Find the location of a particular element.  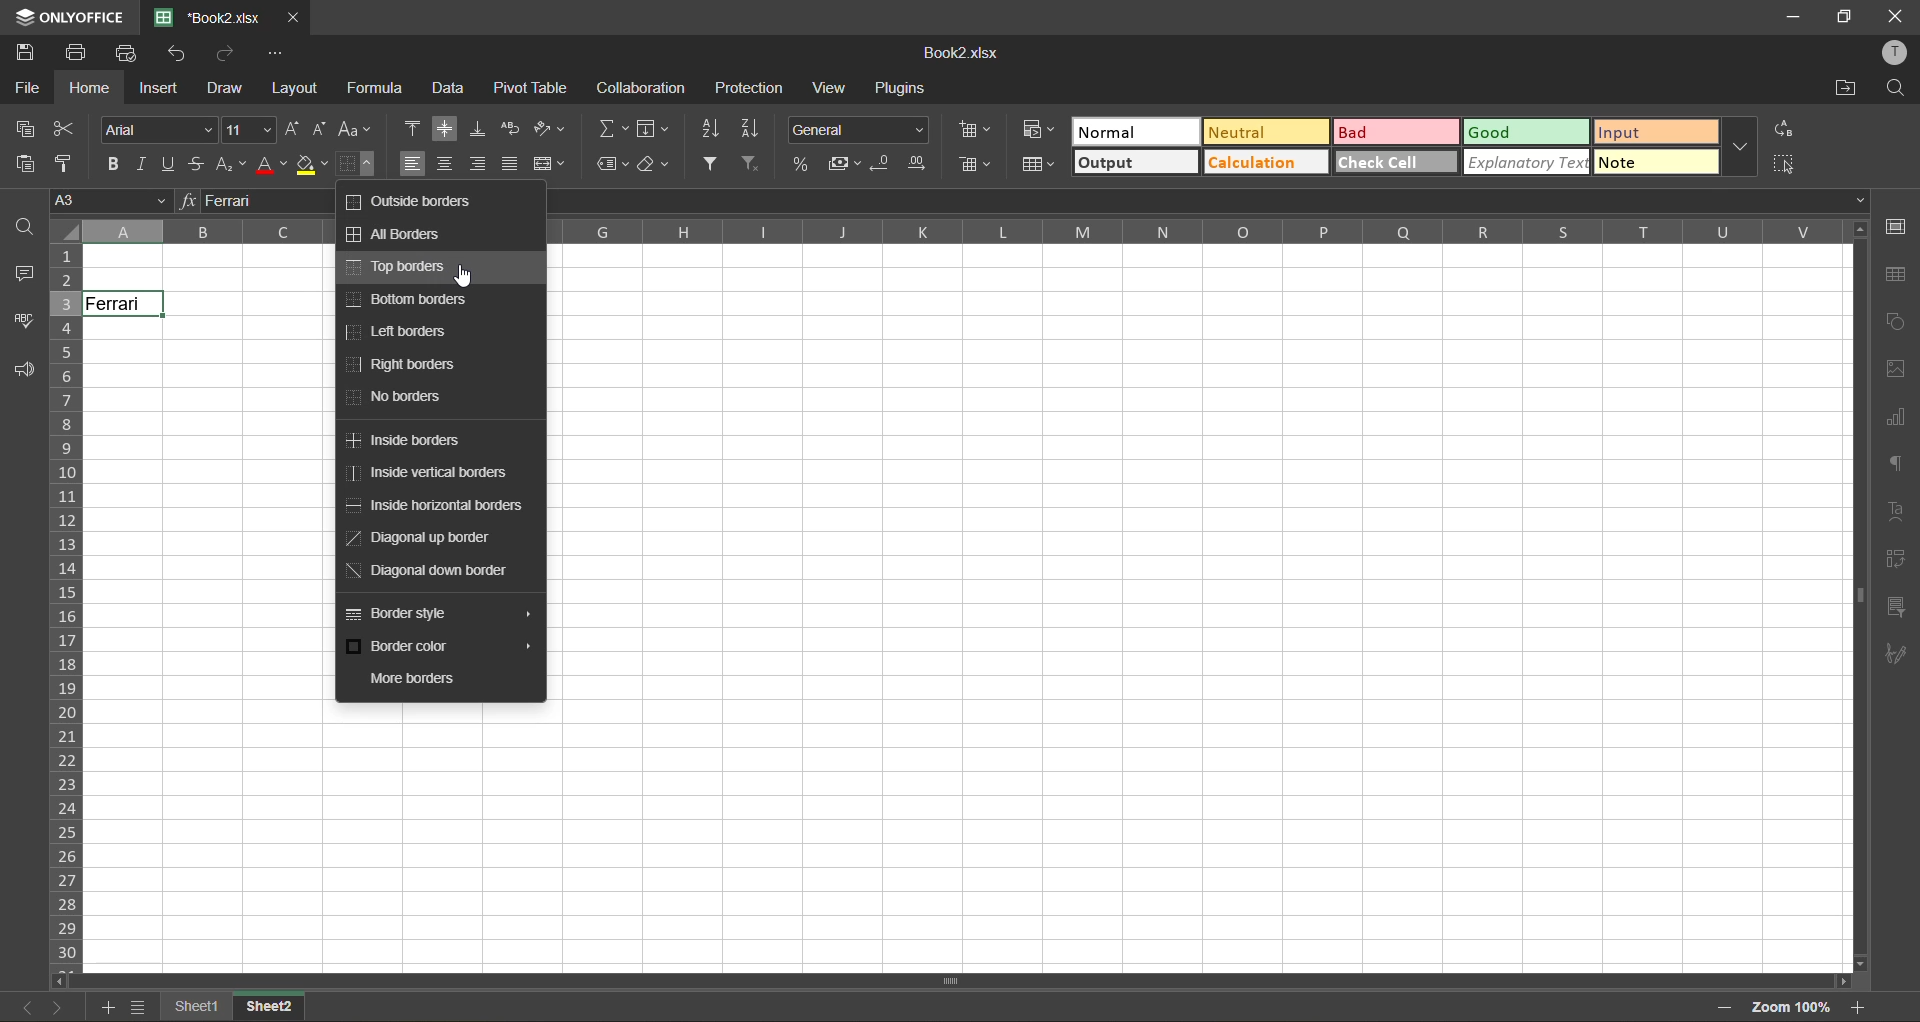

close is located at coordinates (1896, 15).